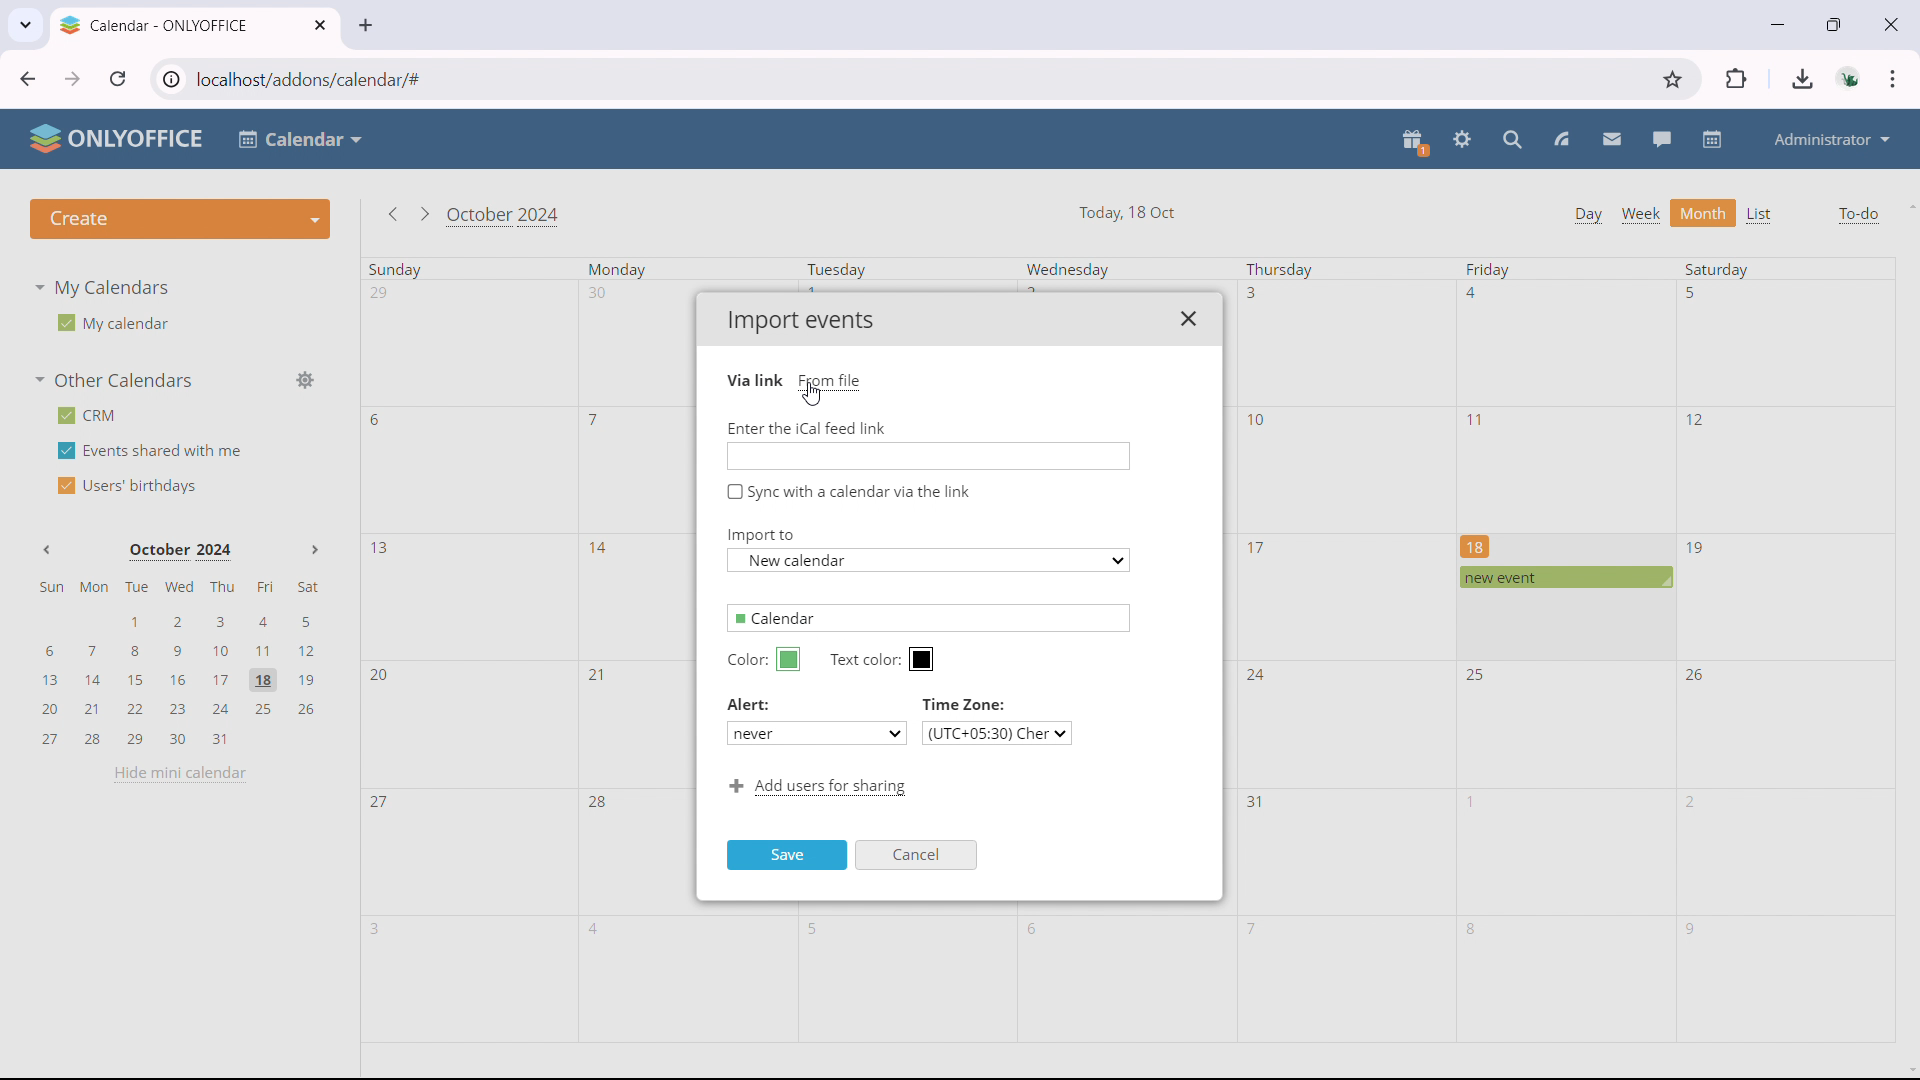 Image resolution: width=1920 pixels, height=1080 pixels. What do you see at coordinates (944, 560) in the screenshot?
I see `New calendar` at bounding box center [944, 560].